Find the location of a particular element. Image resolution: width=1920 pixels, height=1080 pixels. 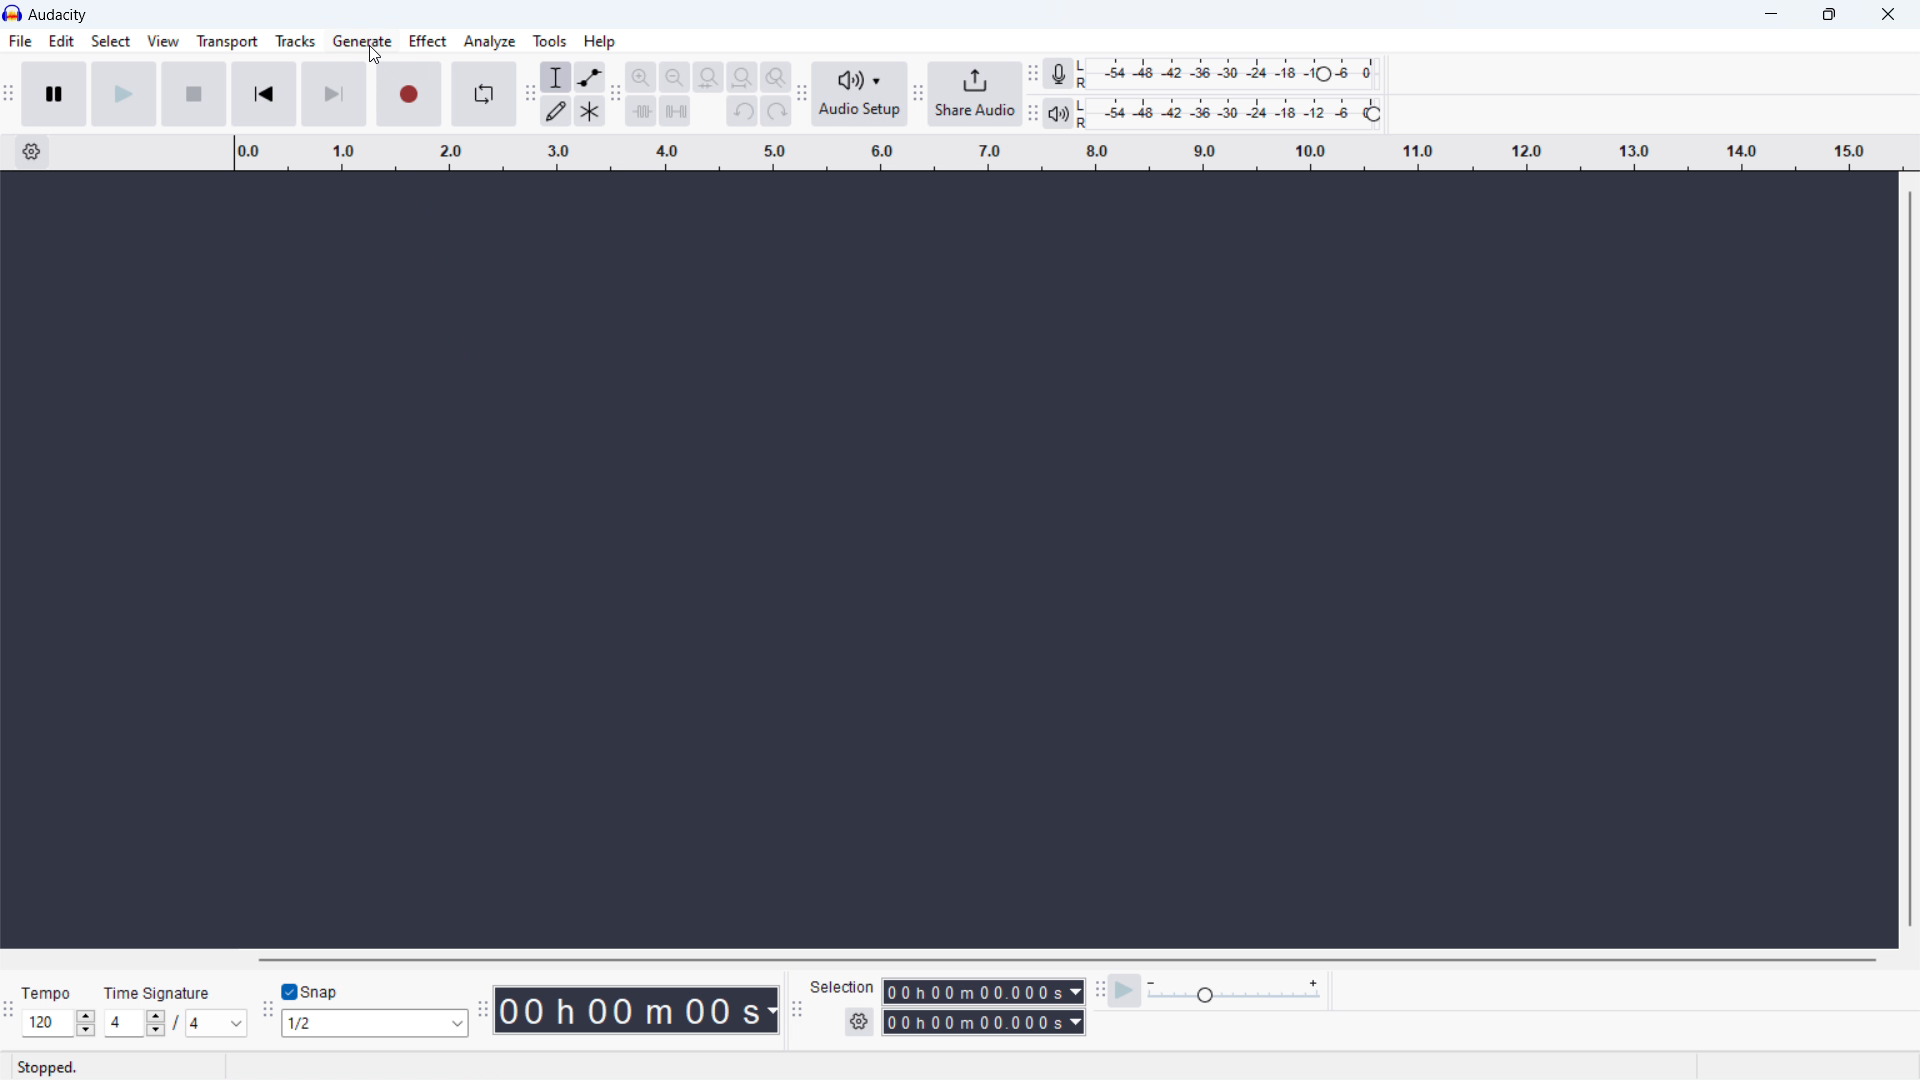

enable loop is located at coordinates (484, 95).